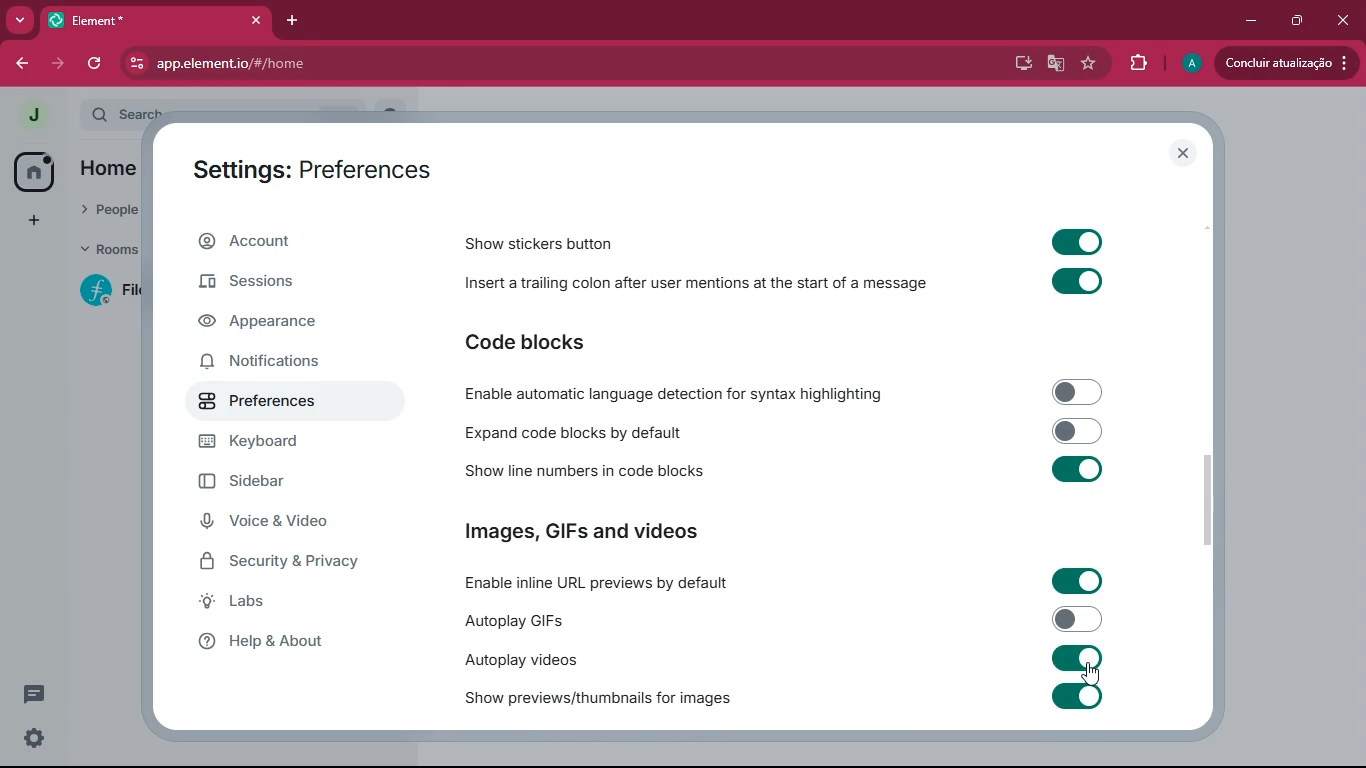  I want to click on keyboard, so click(289, 443).